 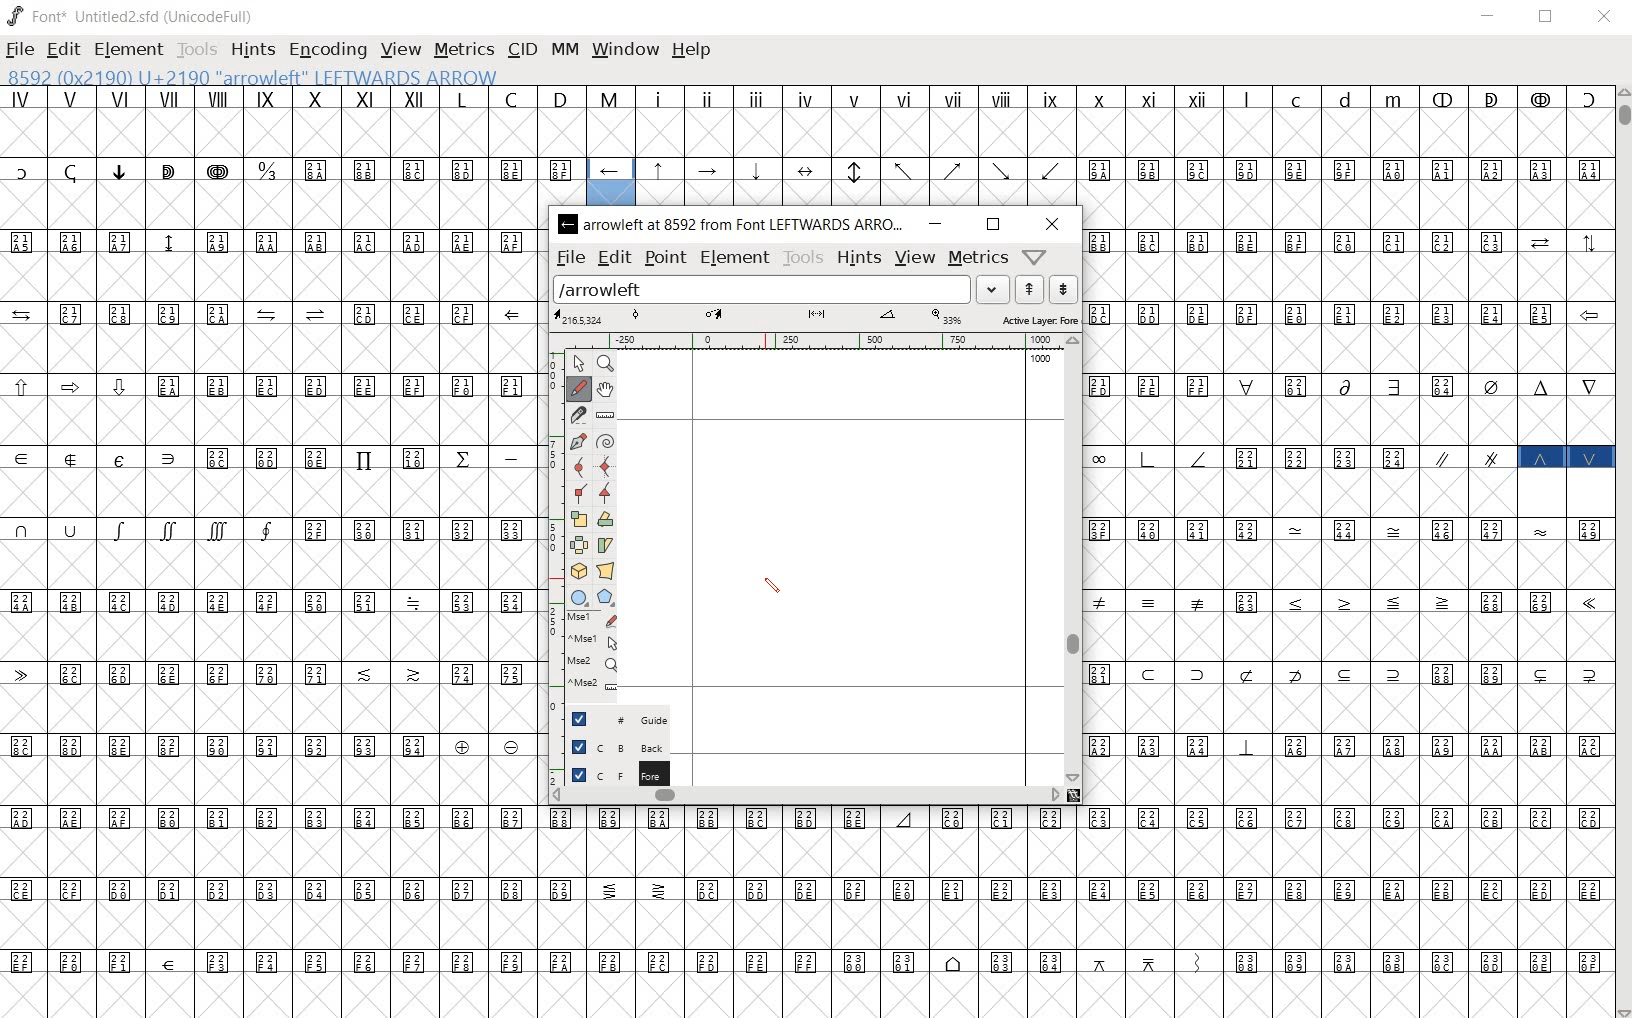 I want to click on Guide, so click(x=612, y=719).